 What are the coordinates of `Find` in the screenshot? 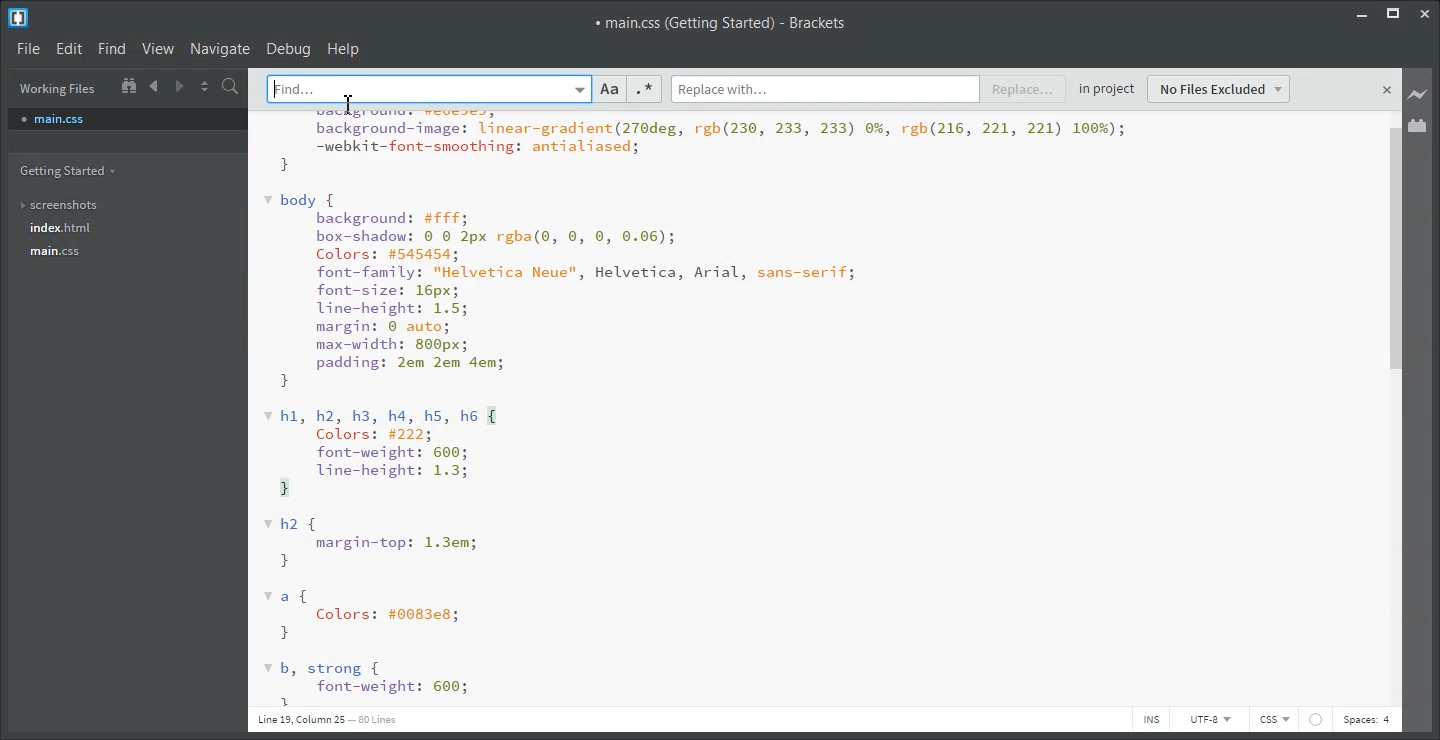 It's located at (111, 49).